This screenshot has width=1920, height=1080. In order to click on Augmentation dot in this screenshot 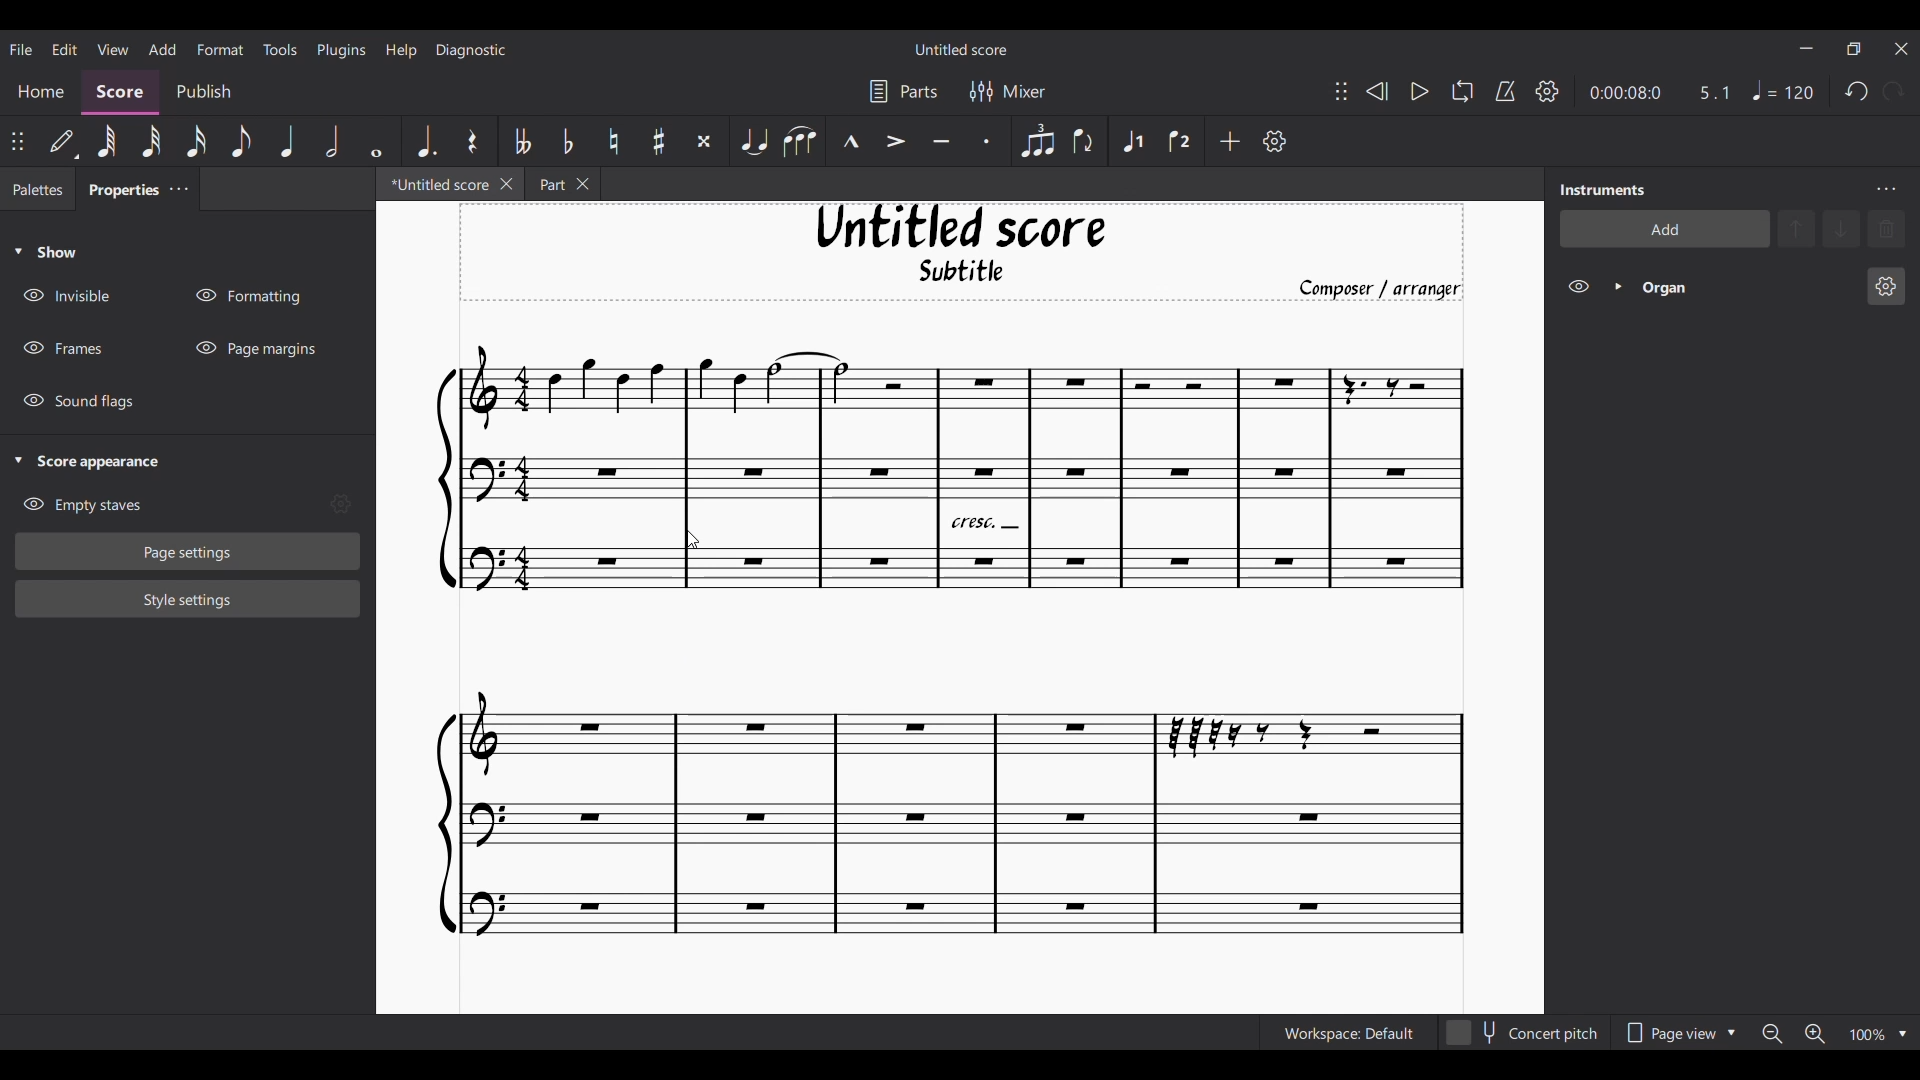, I will do `click(424, 140)`.